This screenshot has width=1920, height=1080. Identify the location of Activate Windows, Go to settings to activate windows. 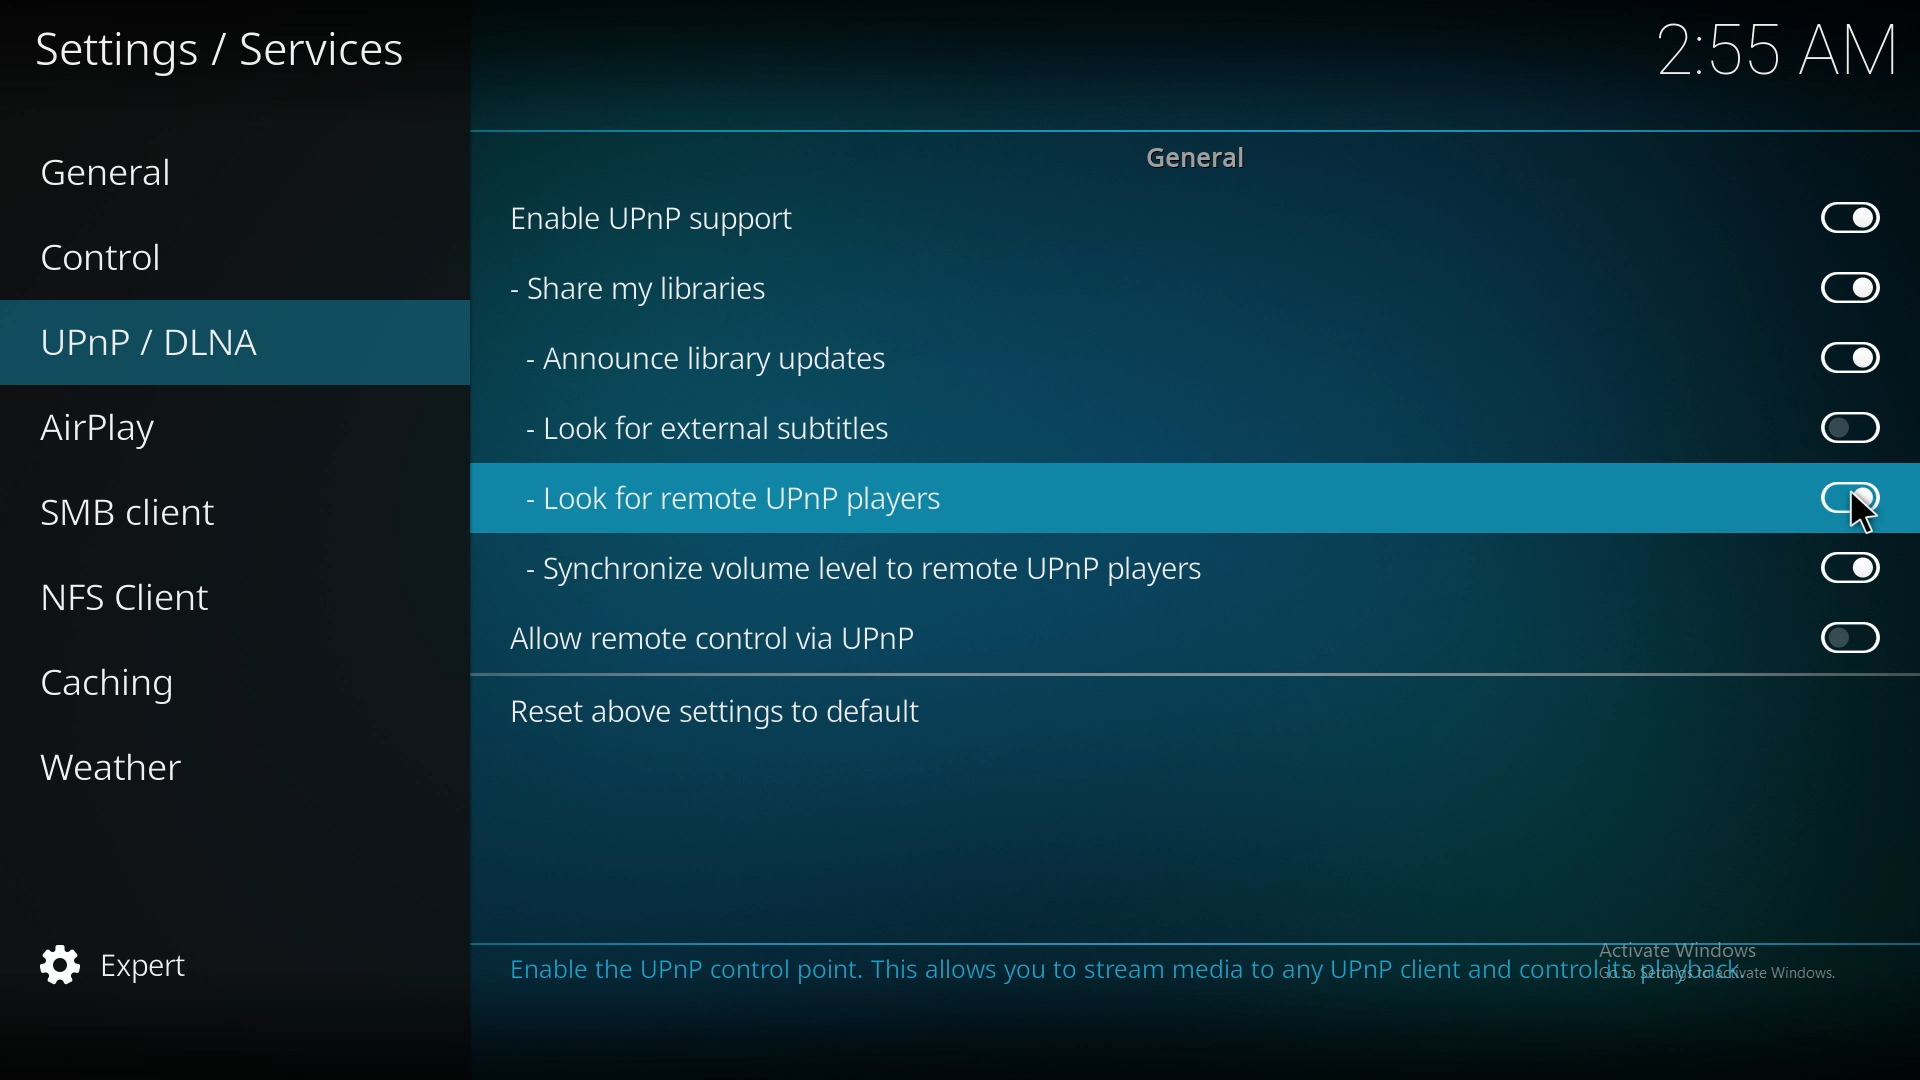
(1713, 963).